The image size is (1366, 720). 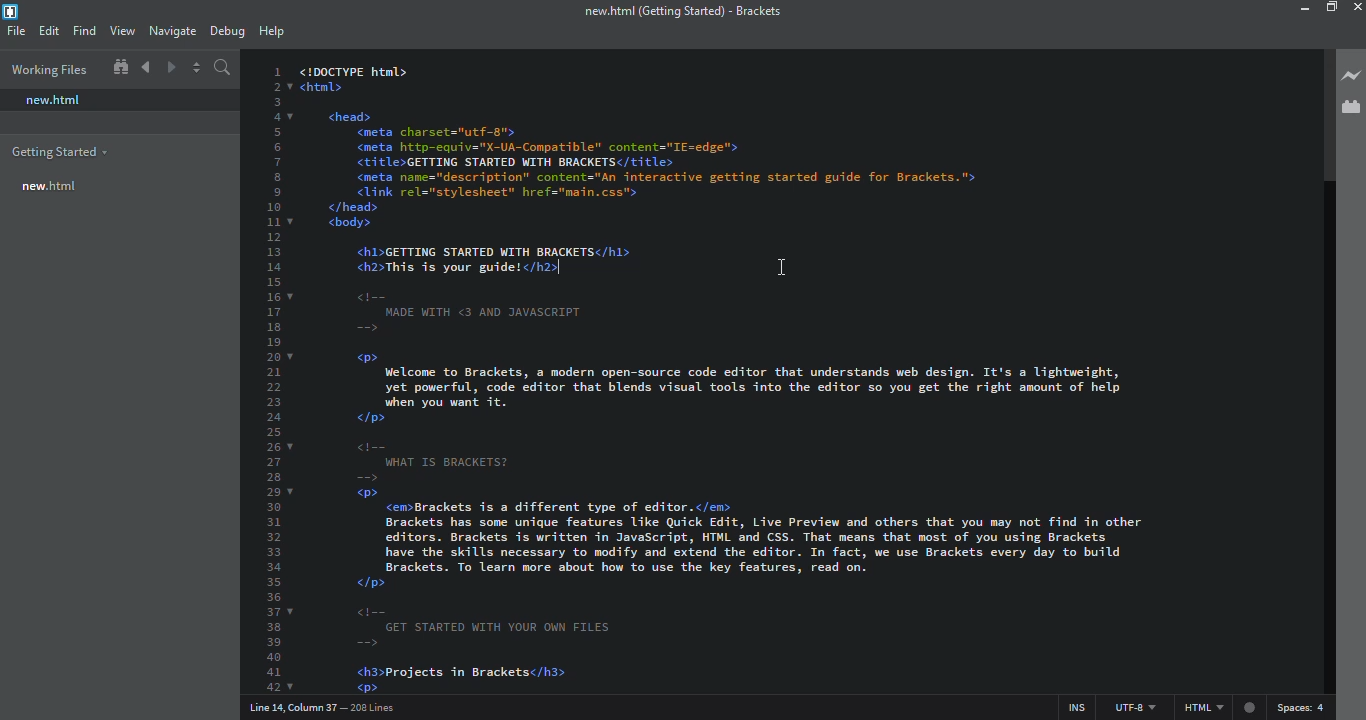 What do you see at coordinates (87, 31) in the screenshot?
I see `find` at bounding box center [87, 31].